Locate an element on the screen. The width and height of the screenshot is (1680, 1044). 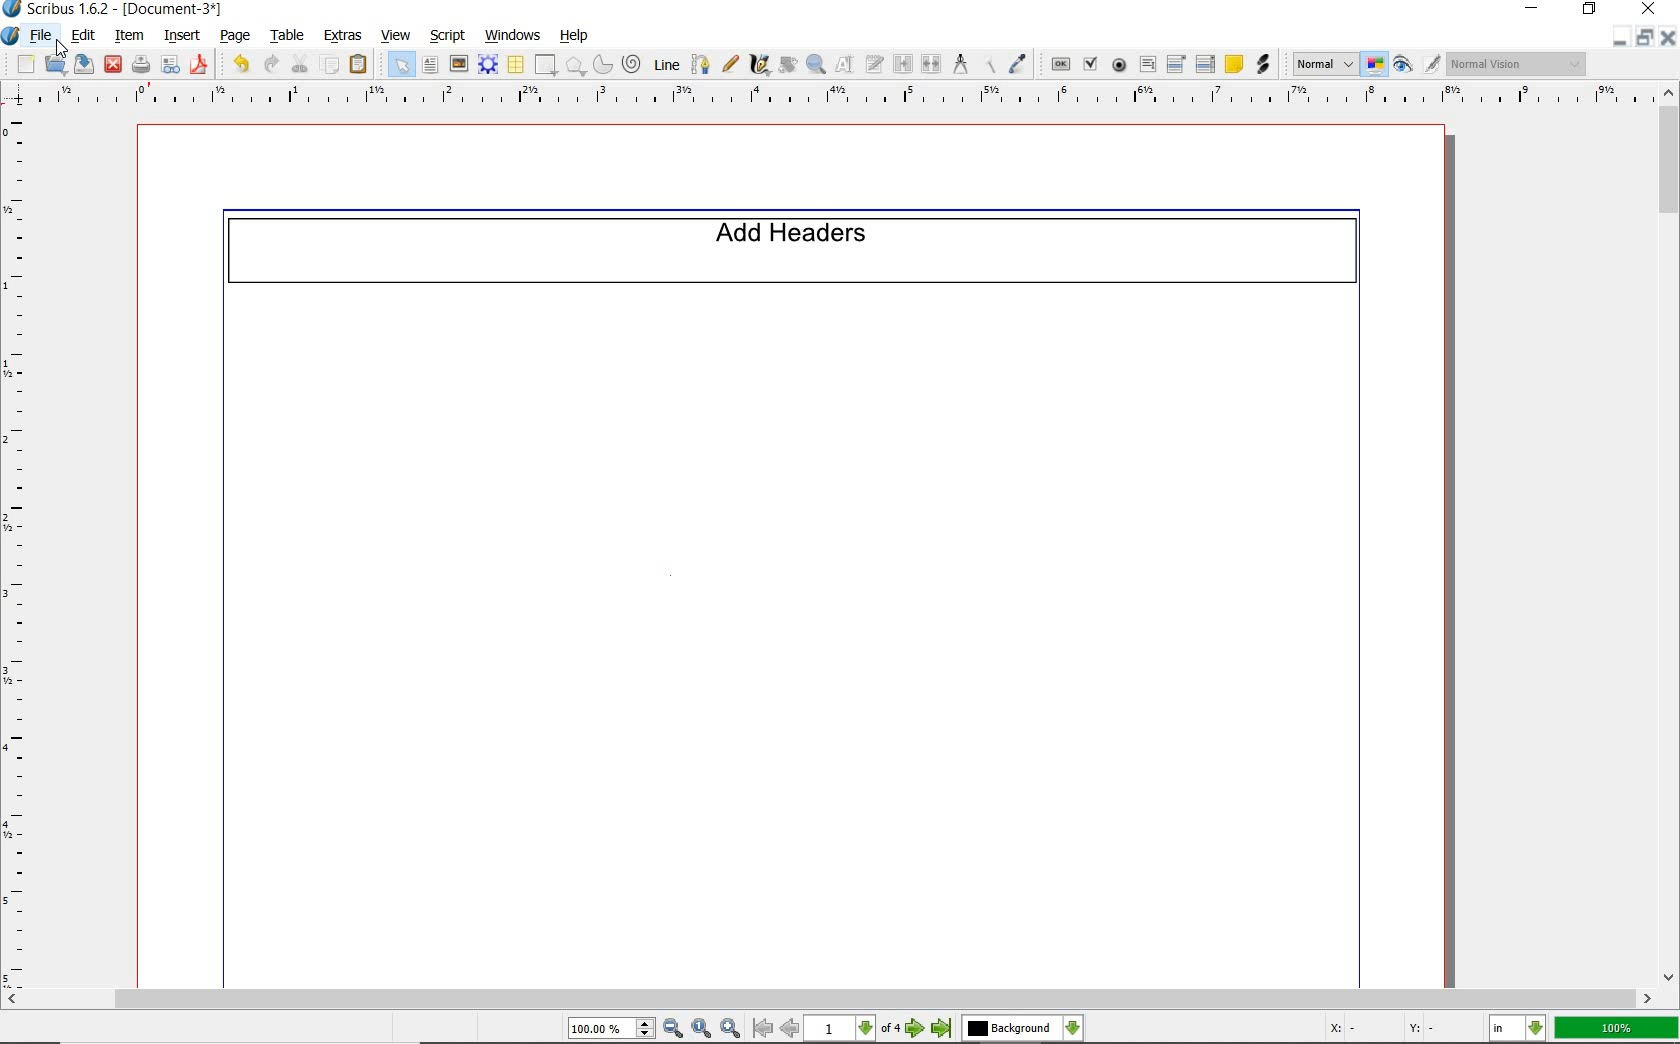
scrollbar is located at coordinates (1670, 534).